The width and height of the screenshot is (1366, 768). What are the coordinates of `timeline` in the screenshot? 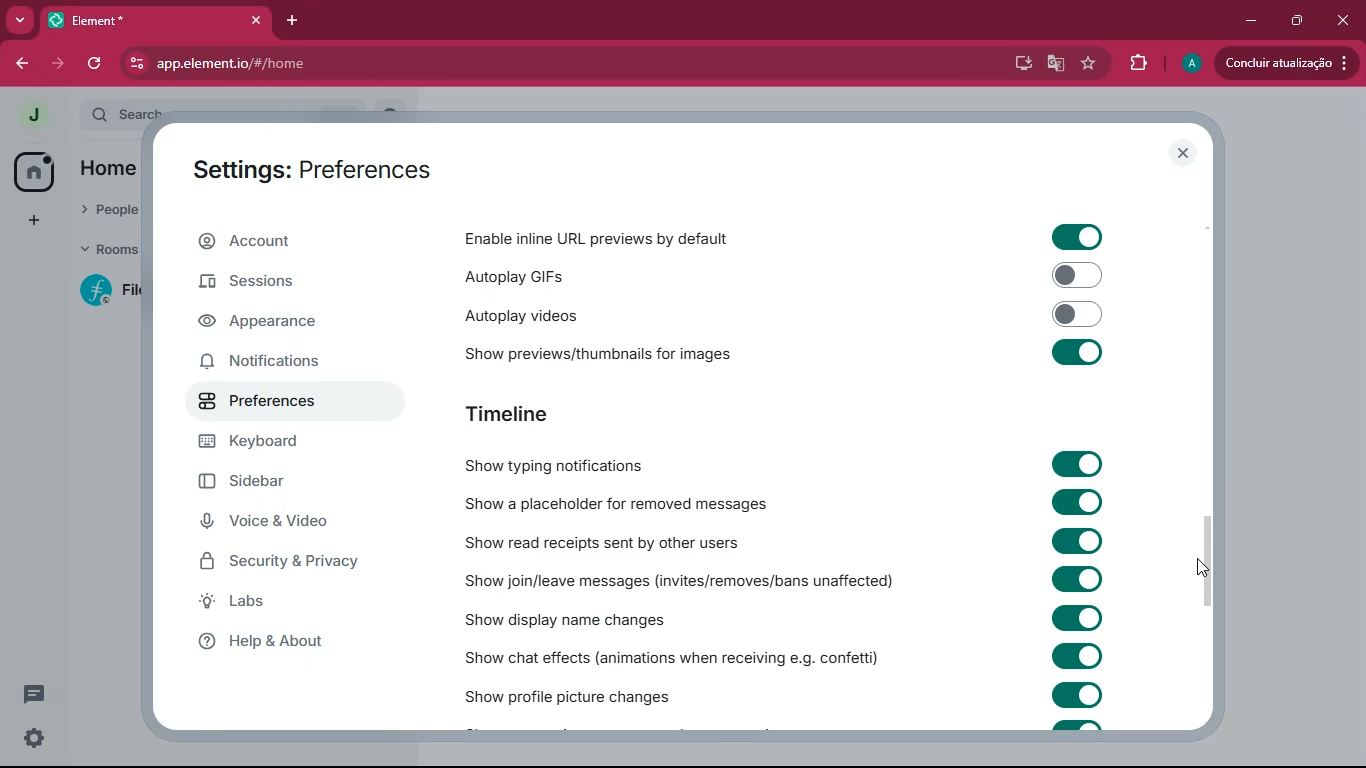 It's located at (539, 415).